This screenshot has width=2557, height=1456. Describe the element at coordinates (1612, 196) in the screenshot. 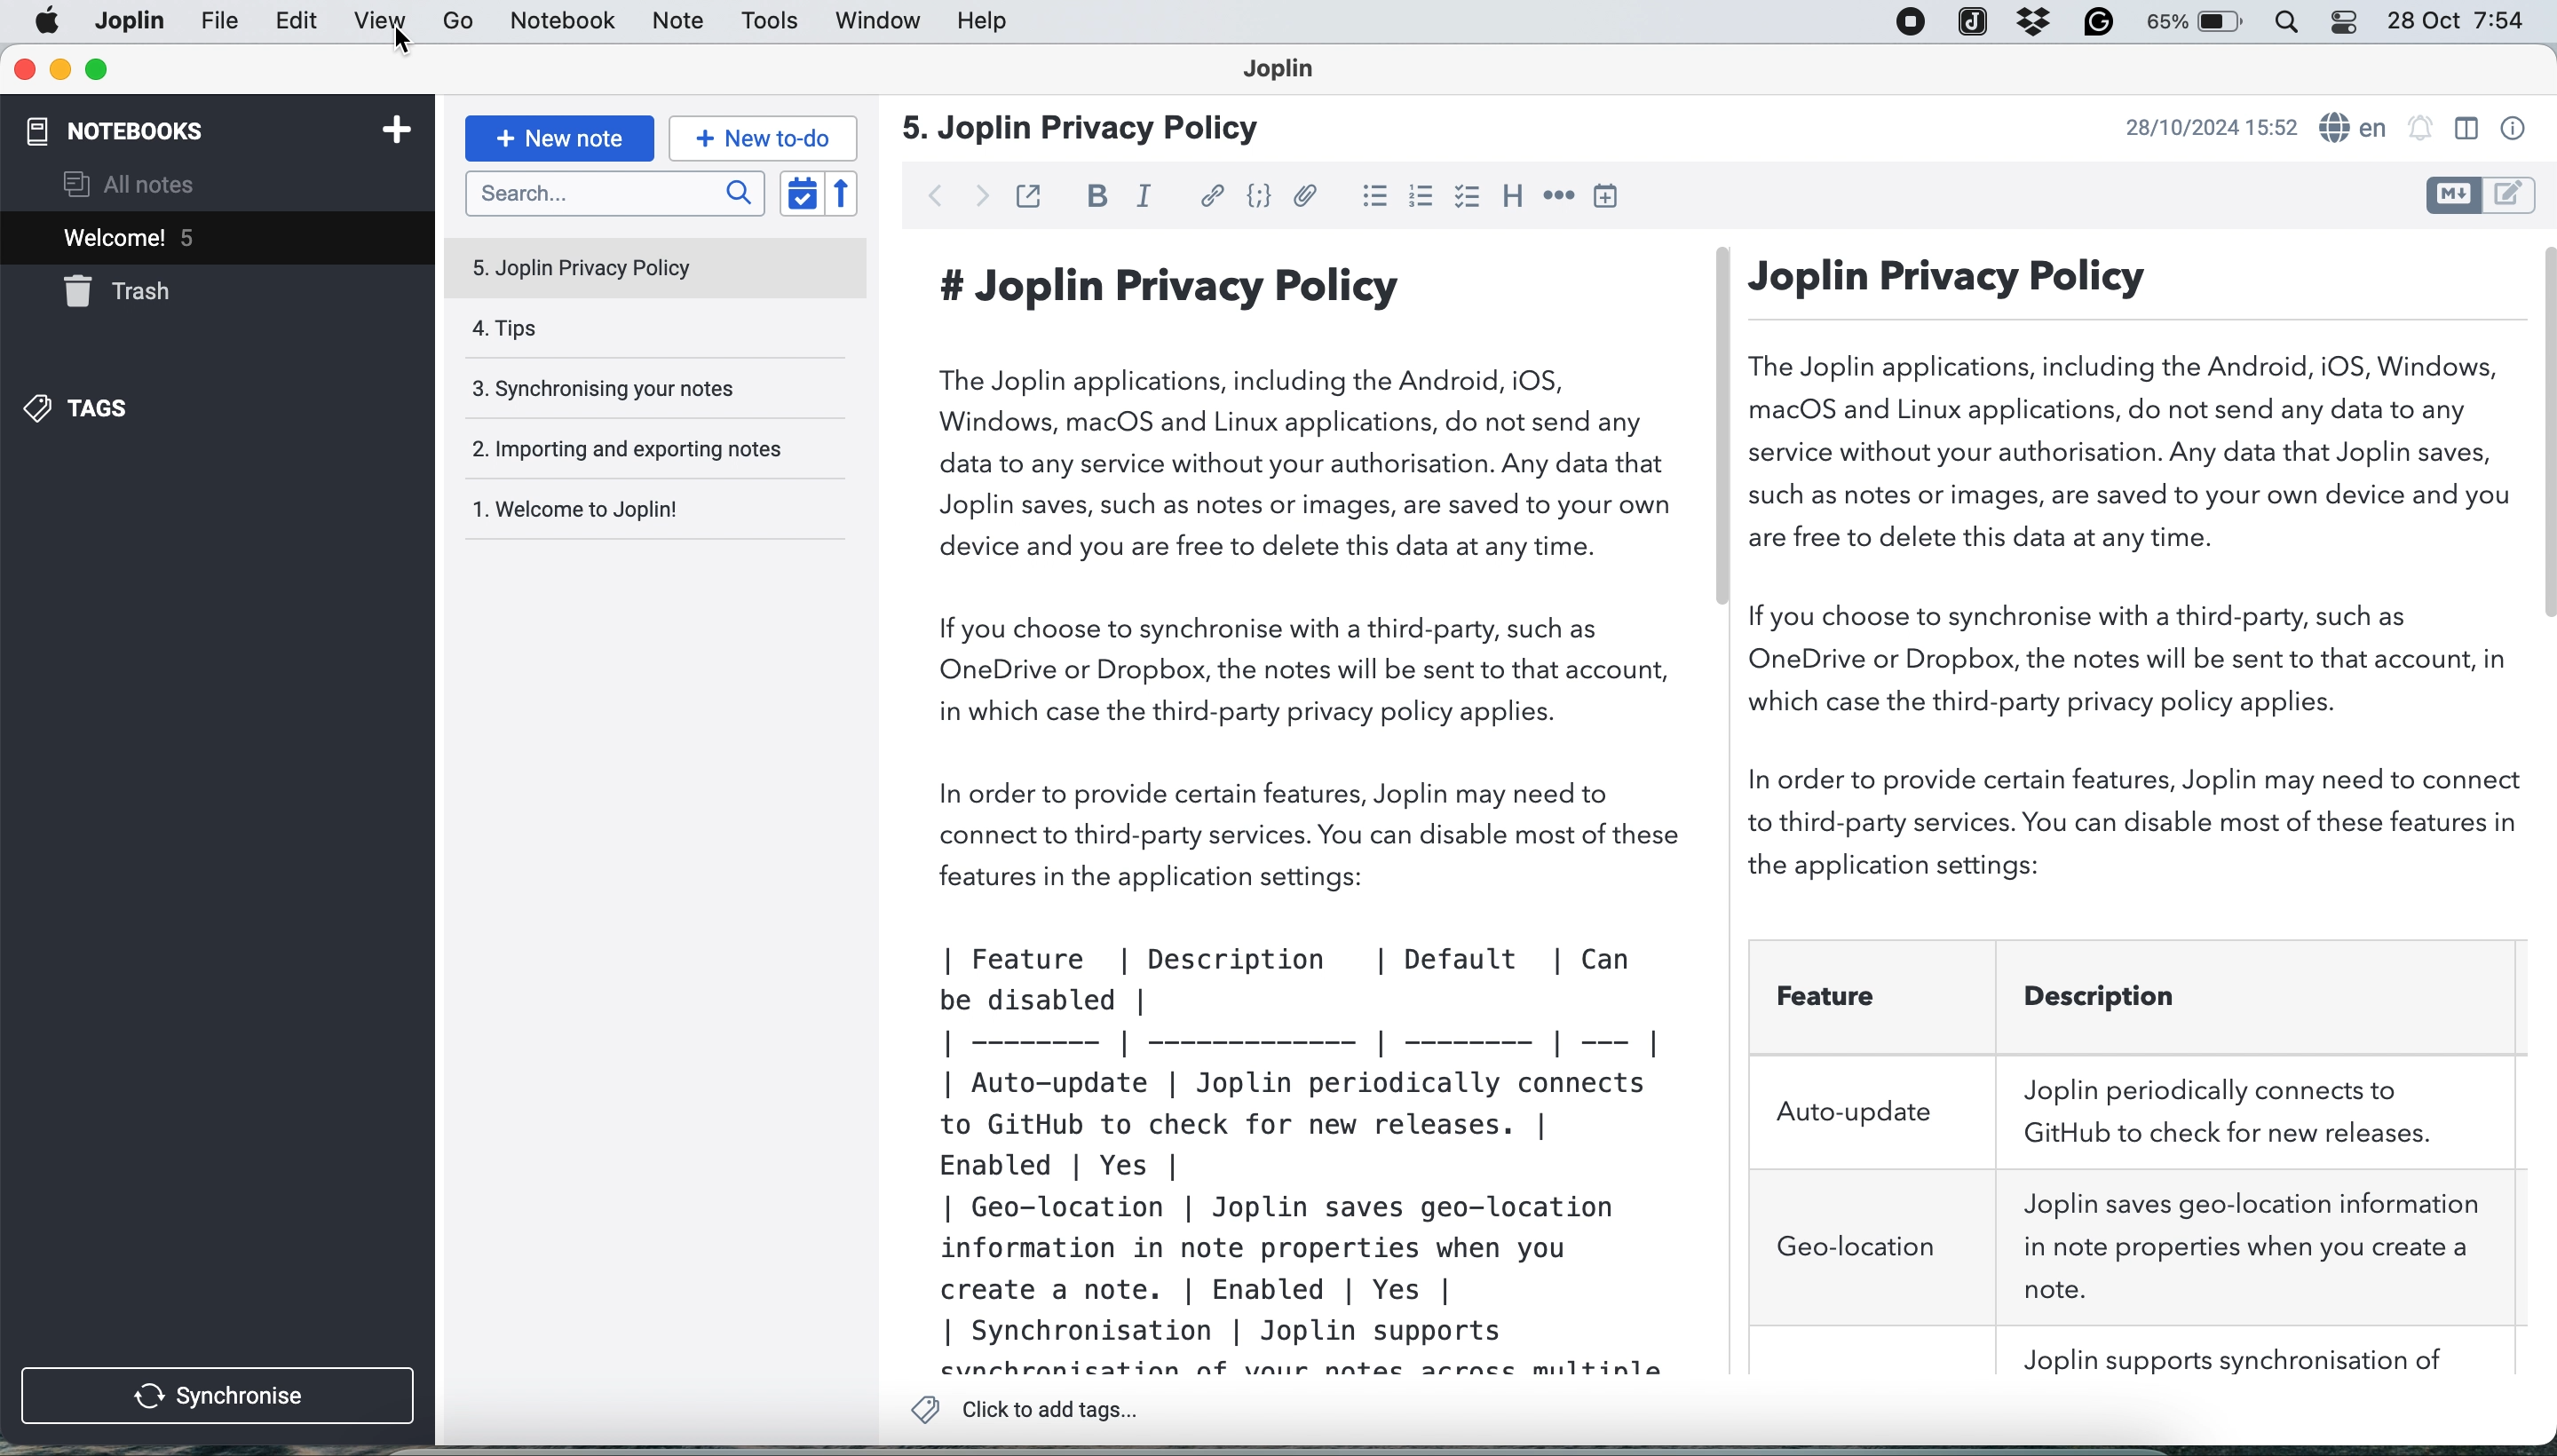

I see `insert time` at that location.